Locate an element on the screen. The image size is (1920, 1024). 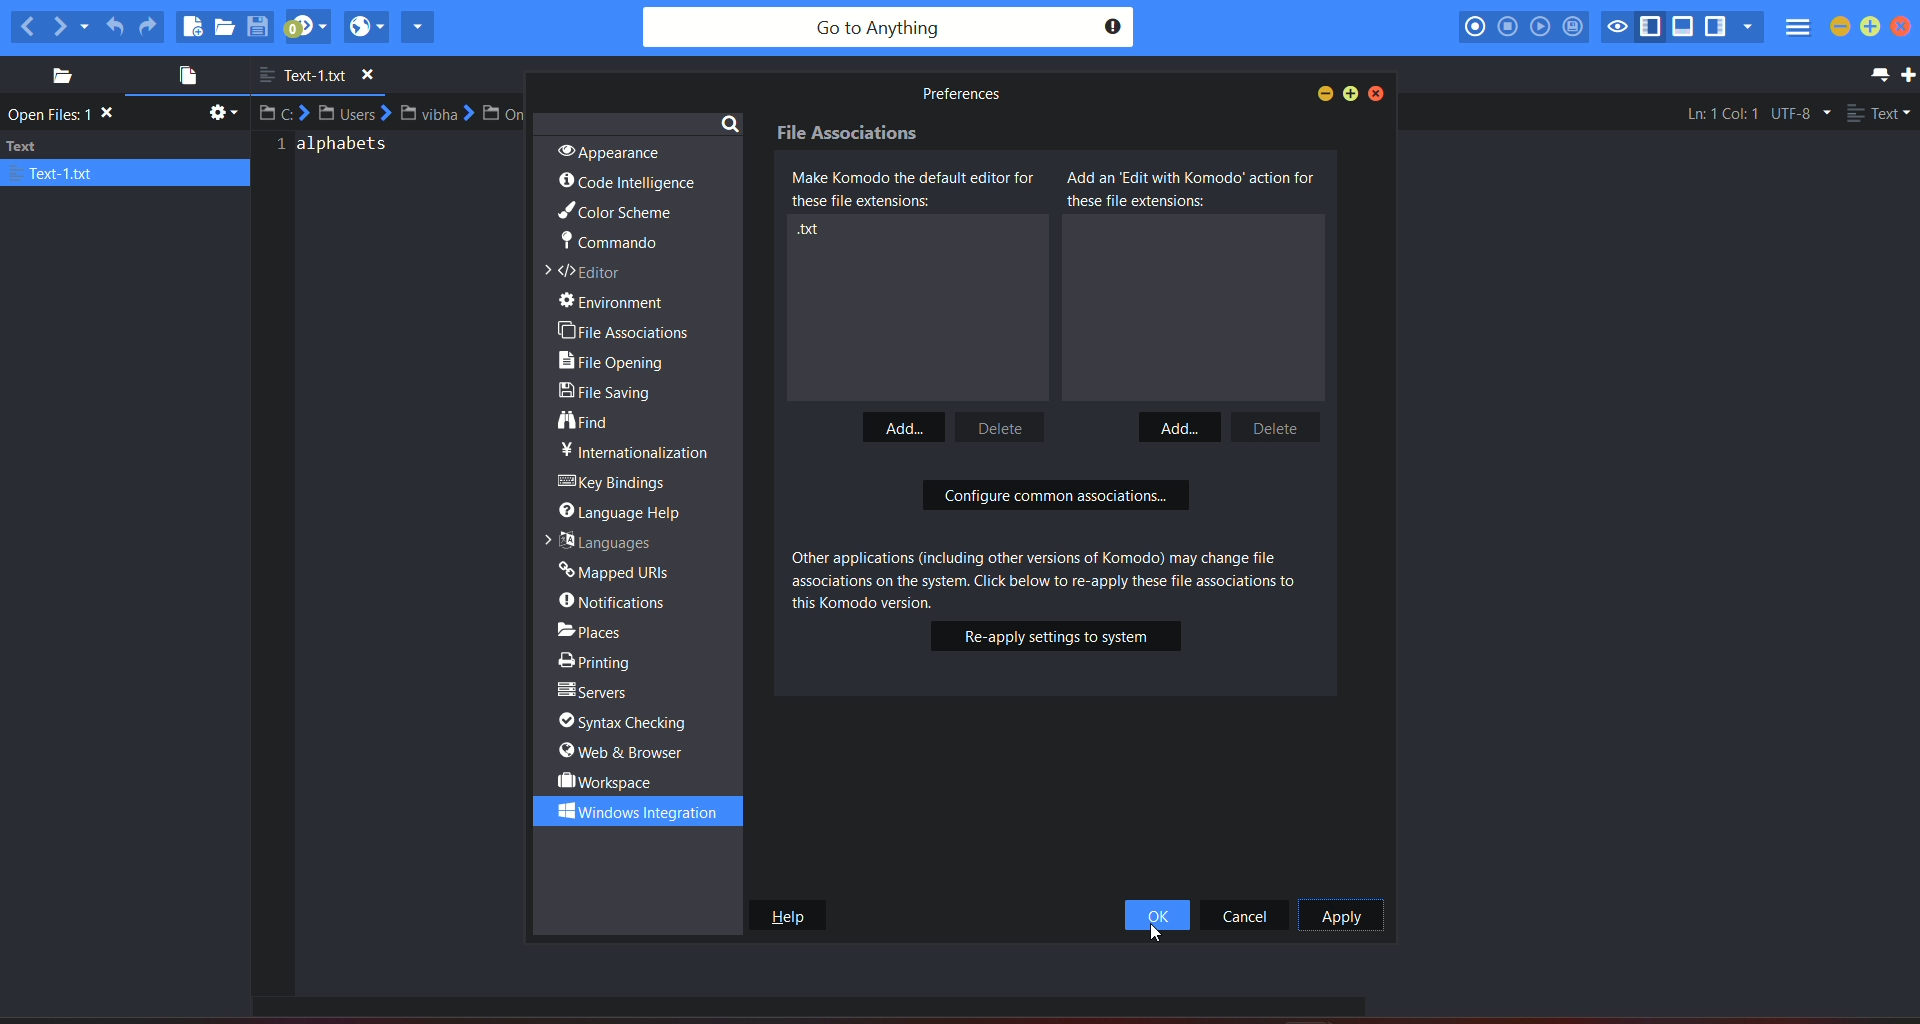
text is located at coordinates (126, 159).